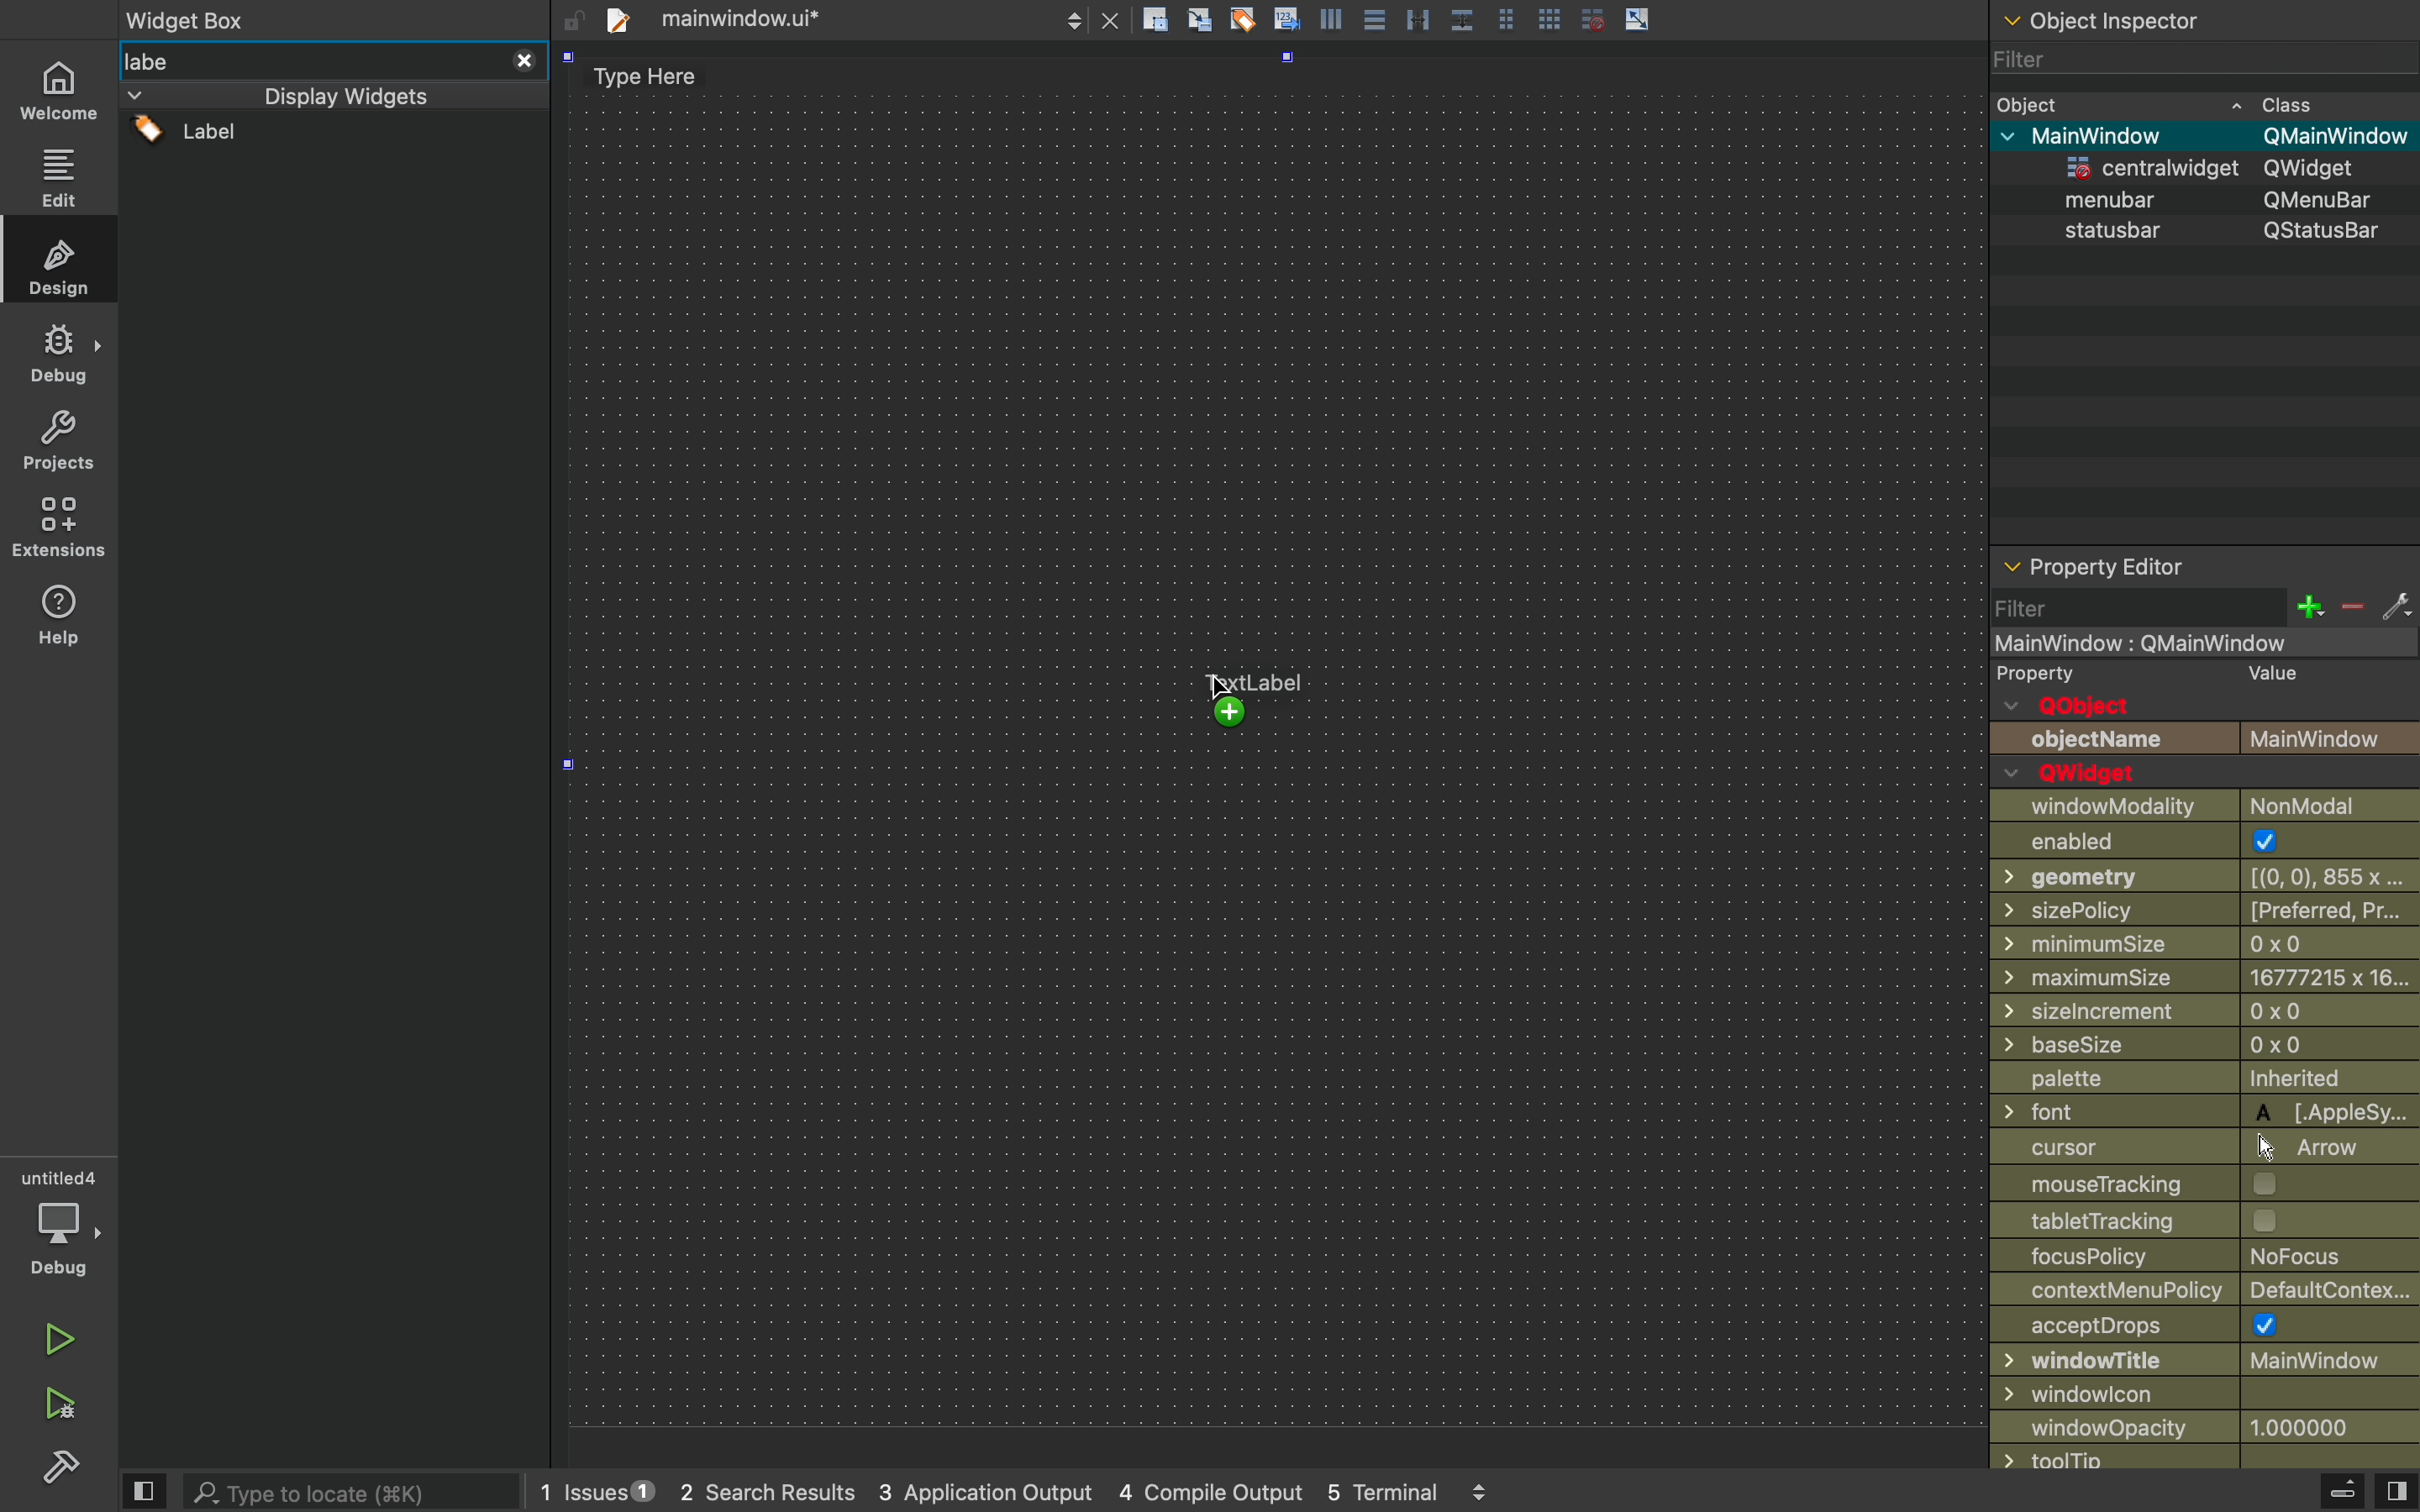  I want to click on design, so click(58, 259).